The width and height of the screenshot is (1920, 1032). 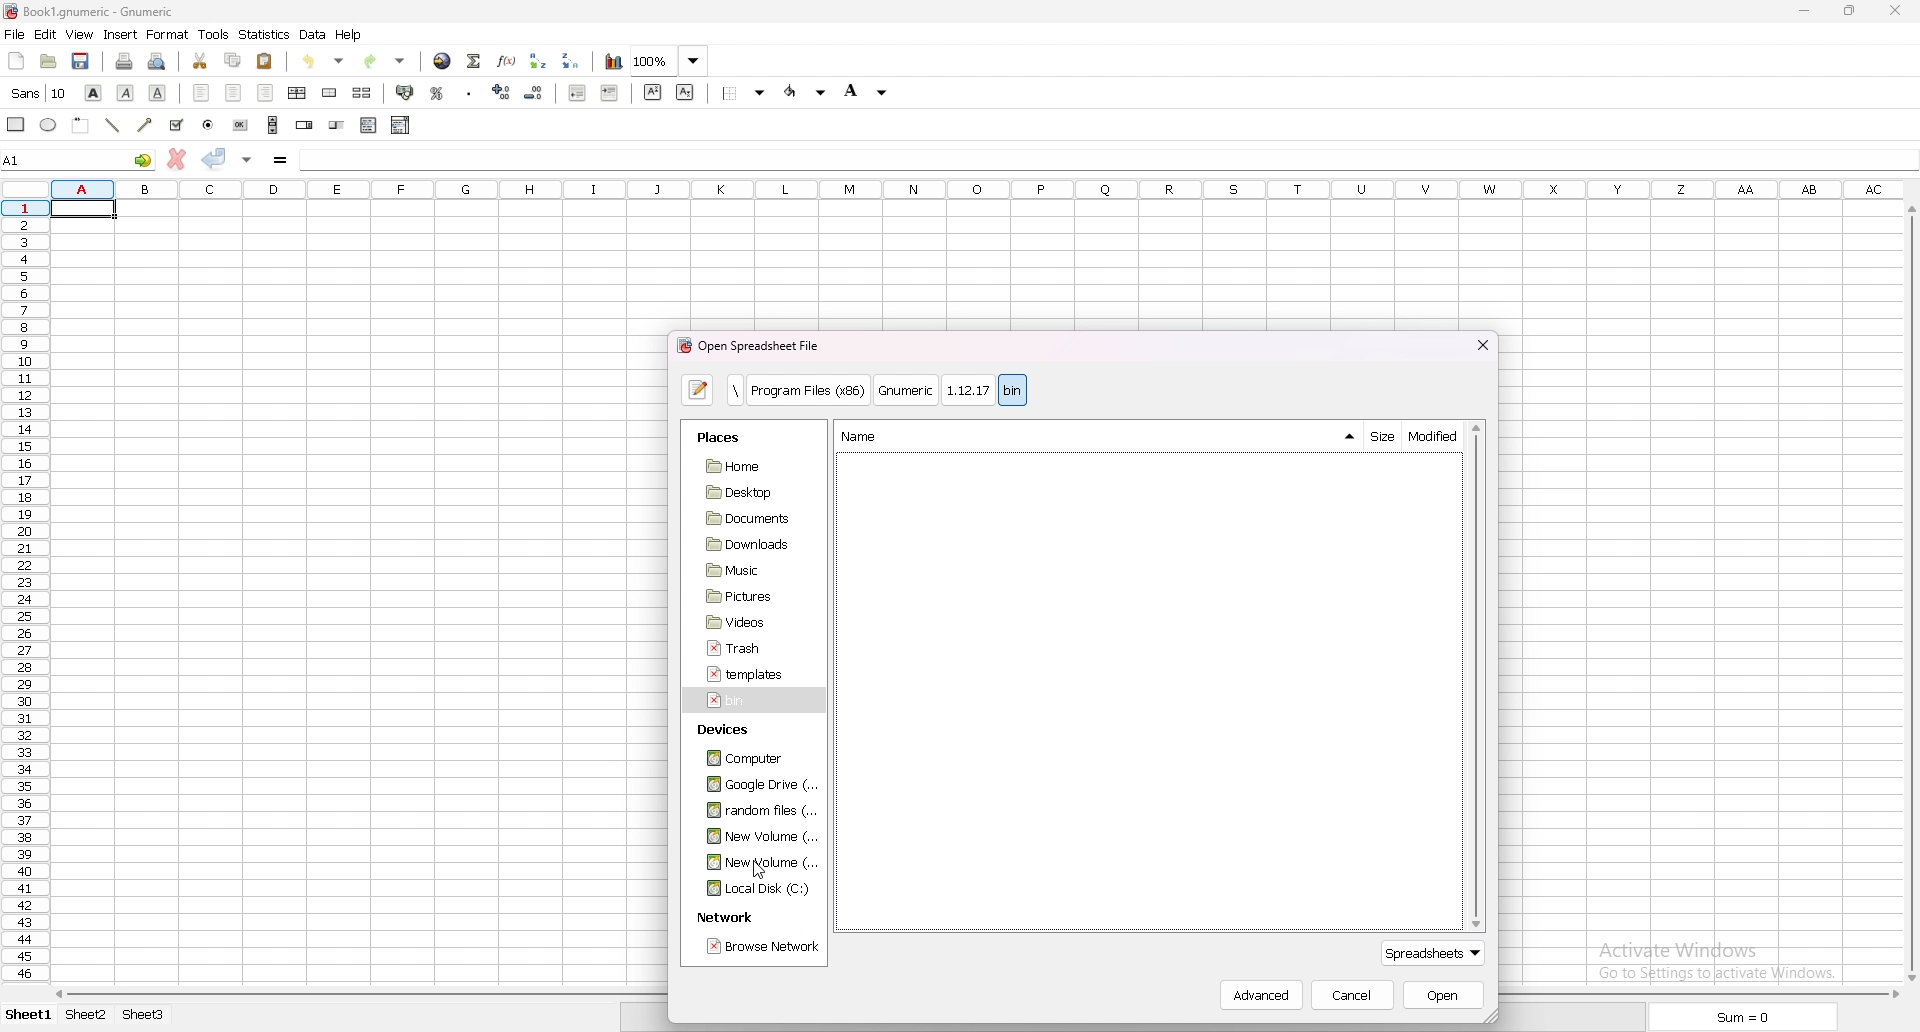 What do you see at coordinates (1480, 342) in the screenshot?
I see `close` at bounding box center [1480, 342].